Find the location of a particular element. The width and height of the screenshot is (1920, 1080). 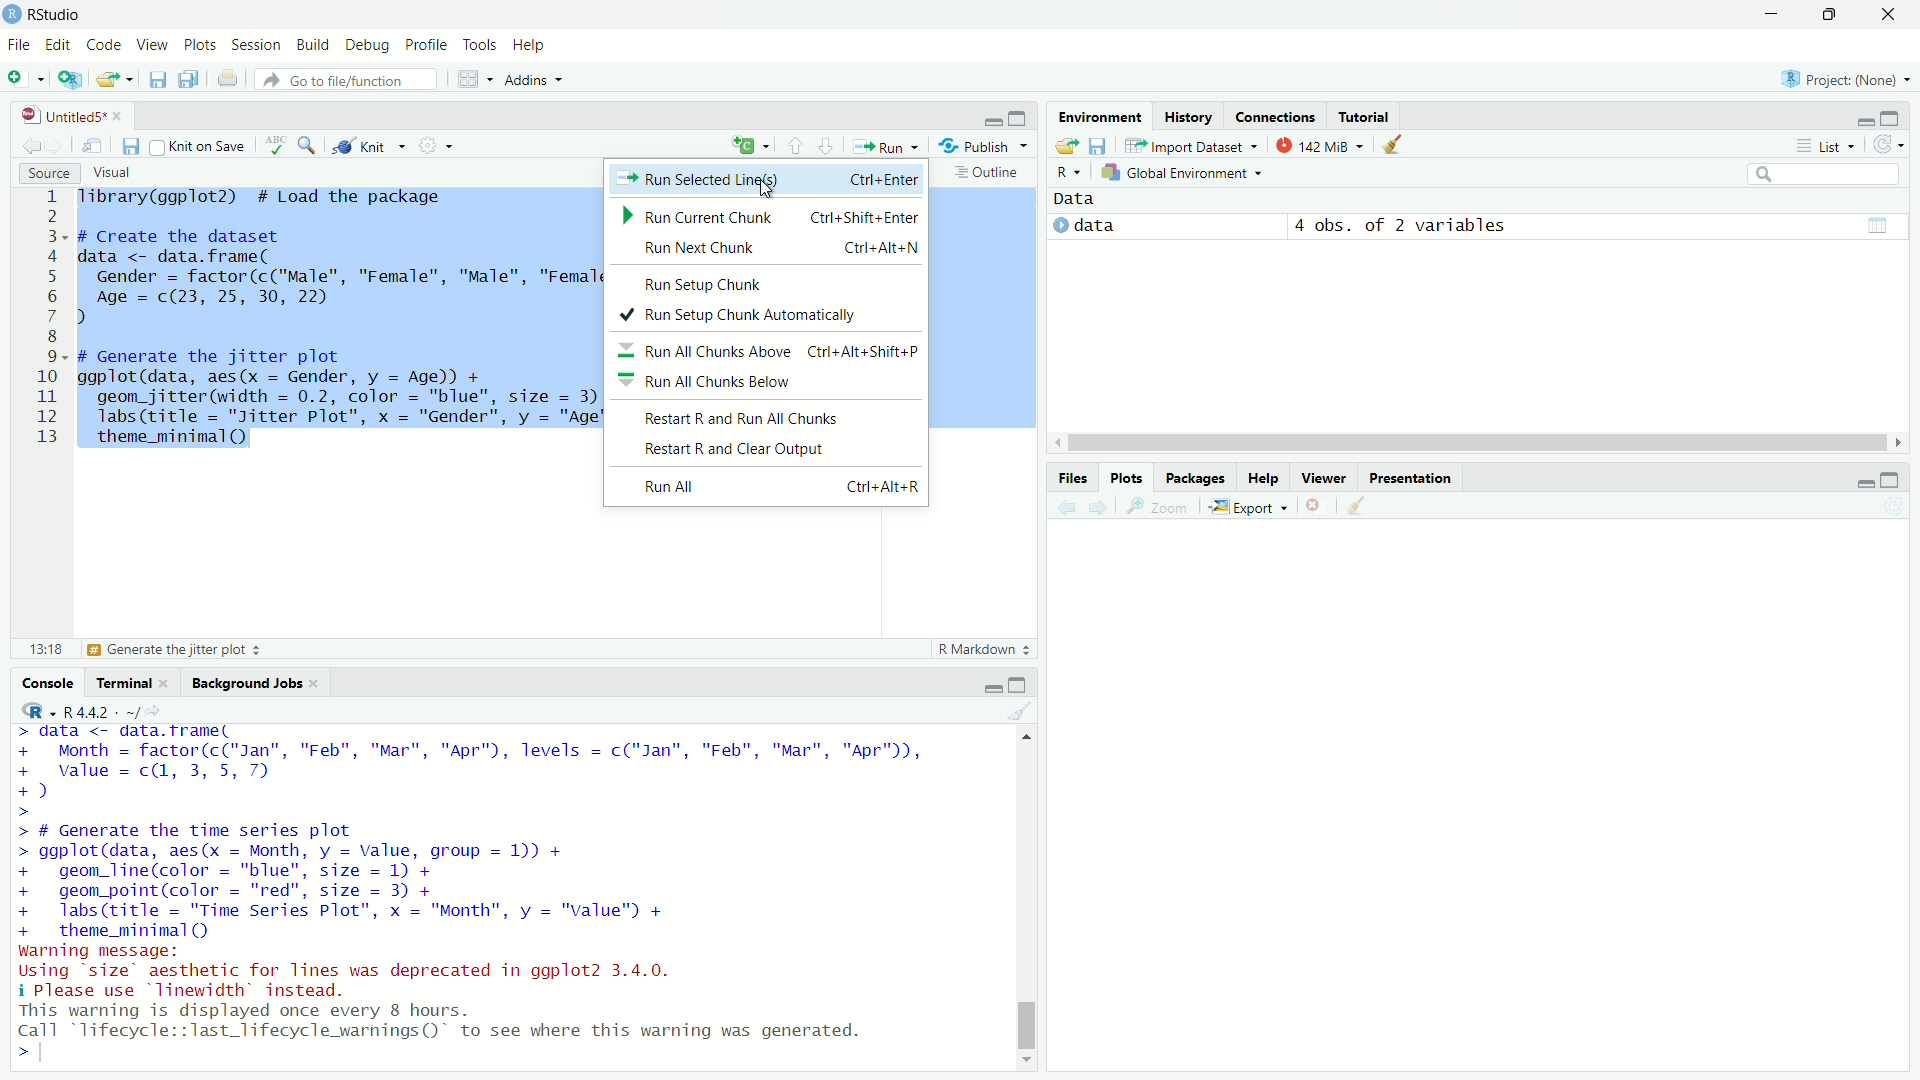

minimize is located at coordinates (1857, 480).